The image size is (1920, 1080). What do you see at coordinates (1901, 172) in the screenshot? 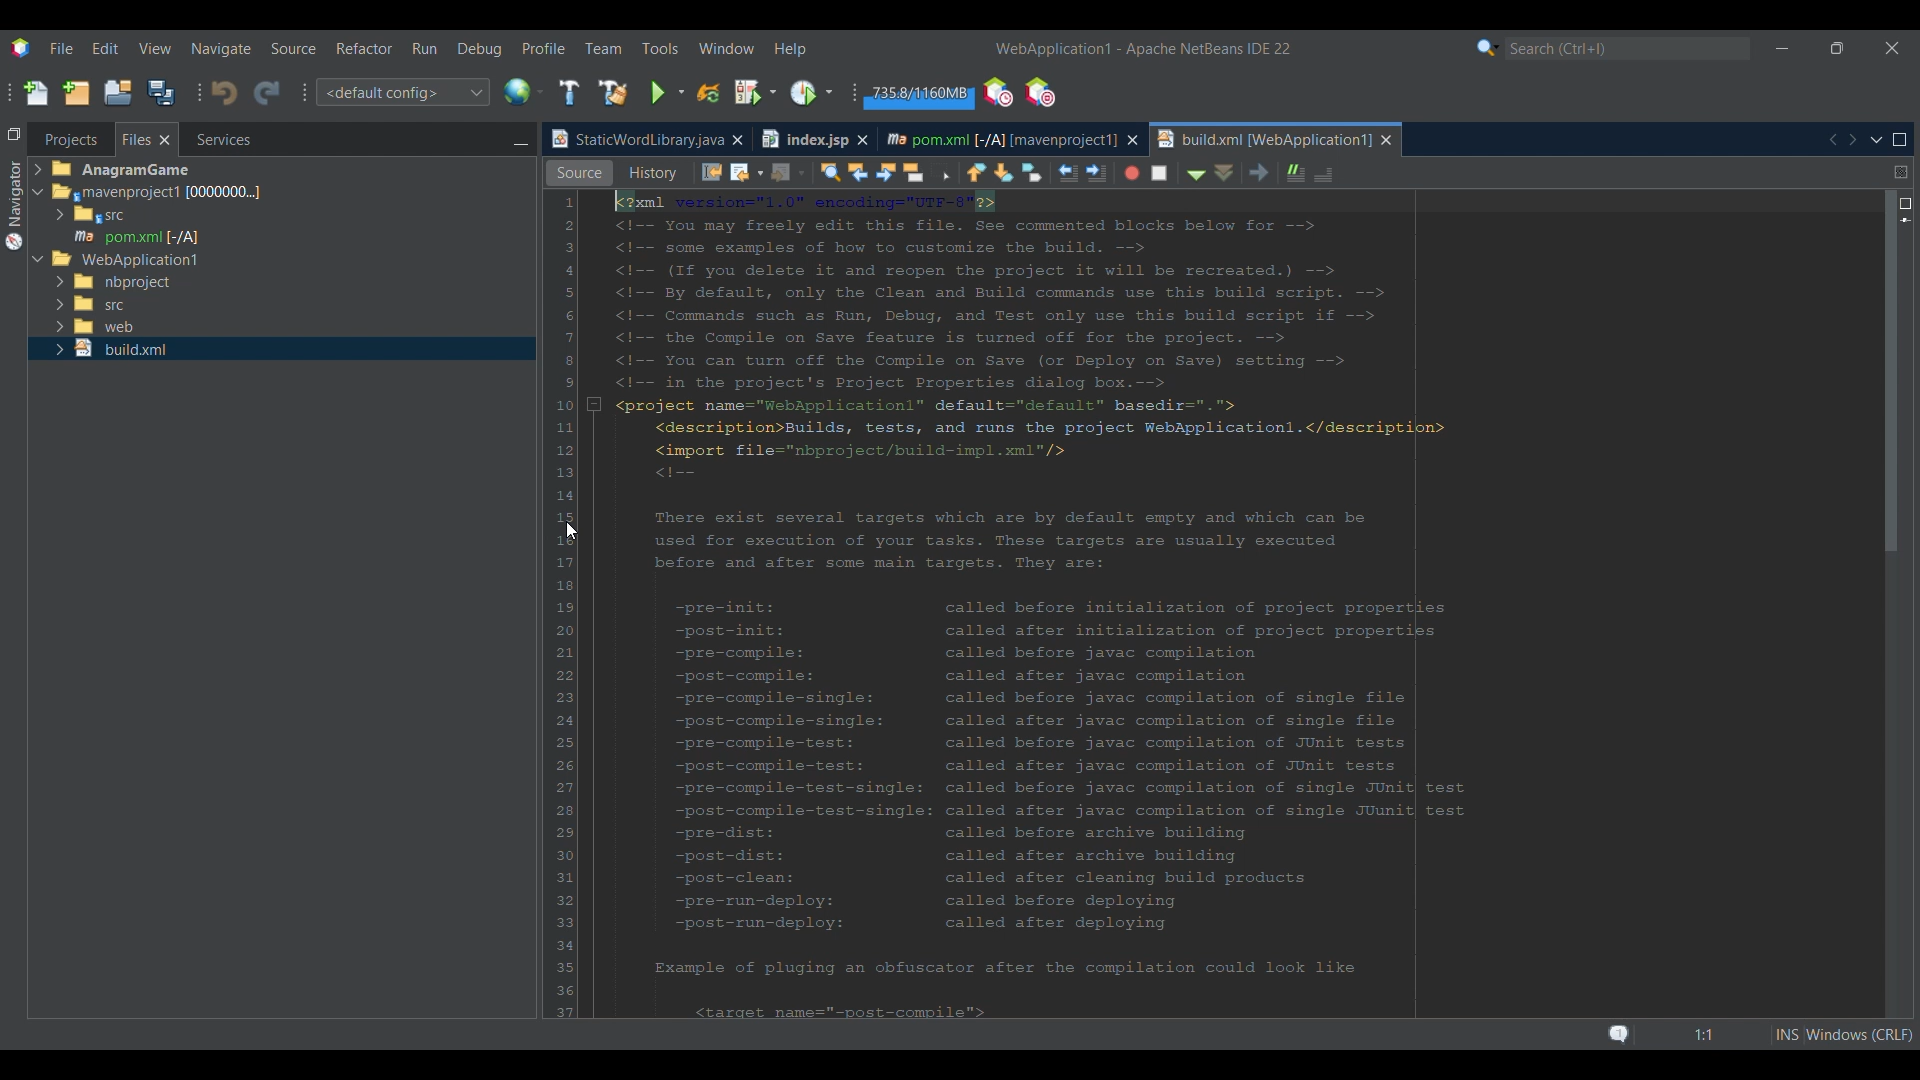
I see `Split window horizontally or vertically` at bounding box center [1901, 172].